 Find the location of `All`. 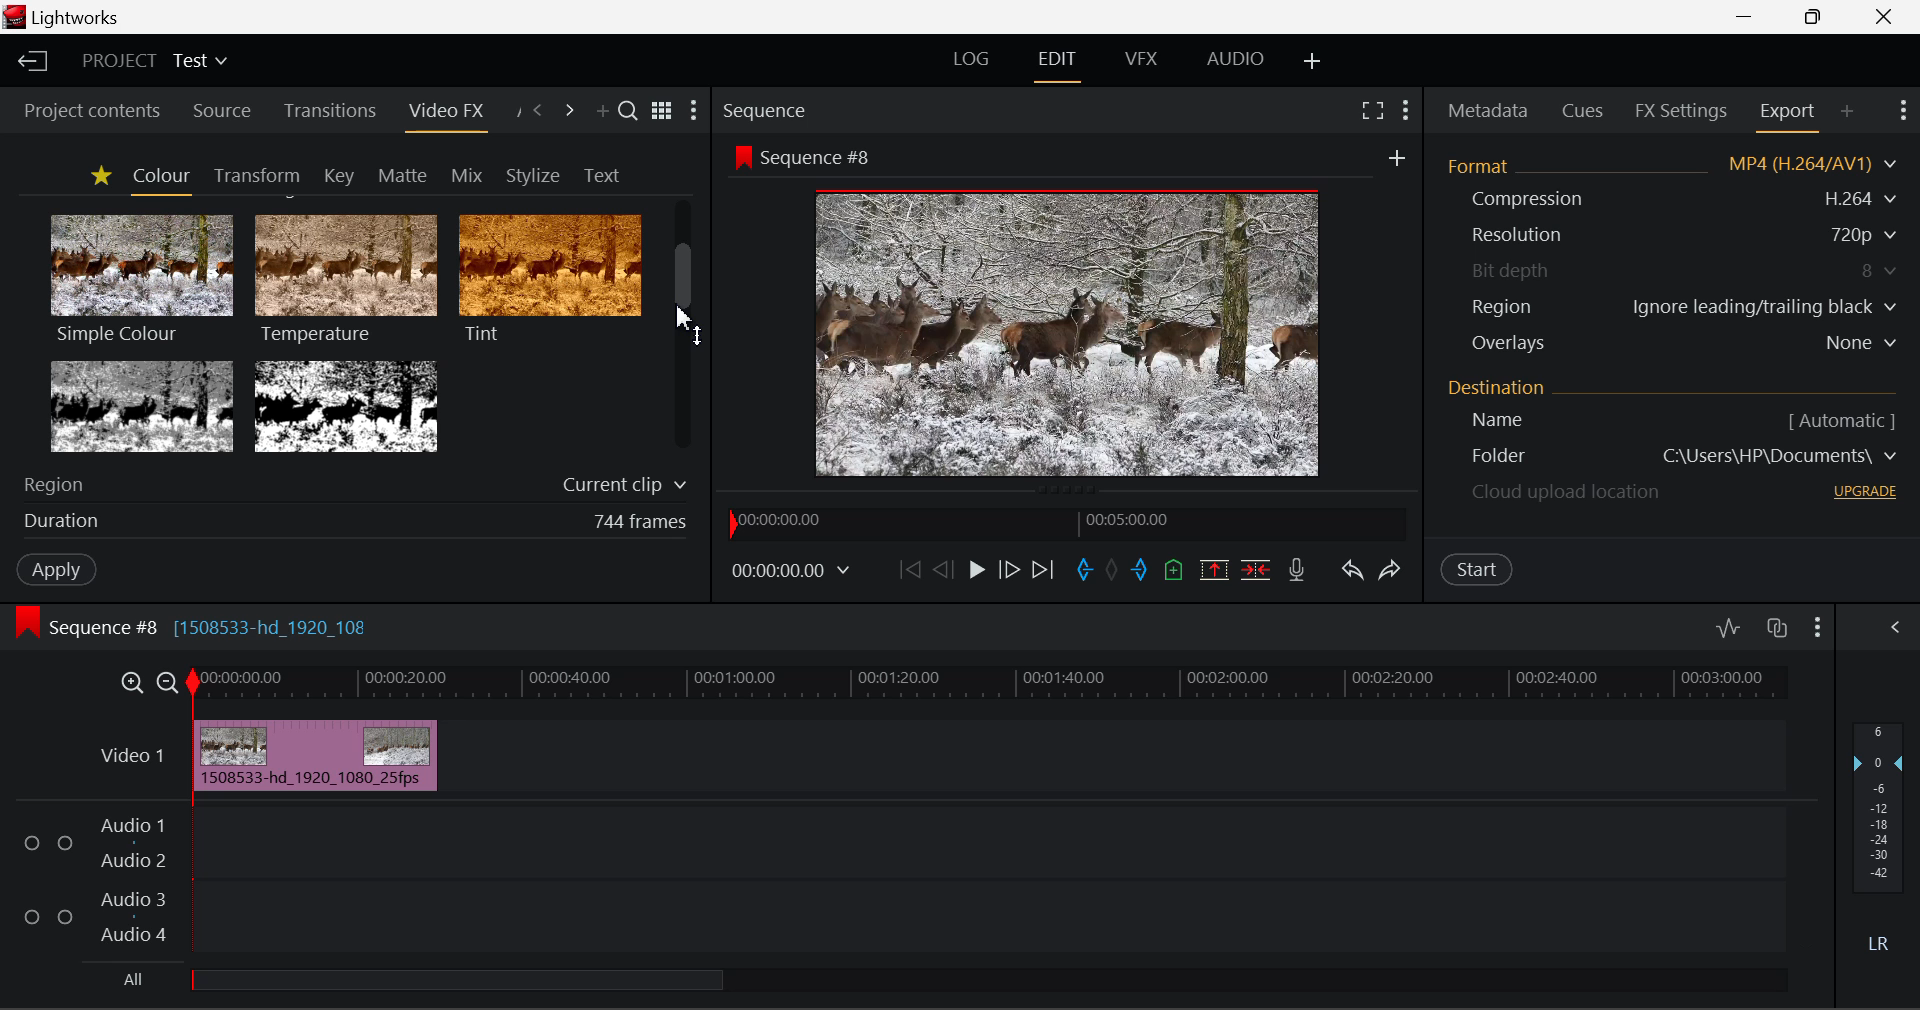

All is located at coordinates (134, 978).